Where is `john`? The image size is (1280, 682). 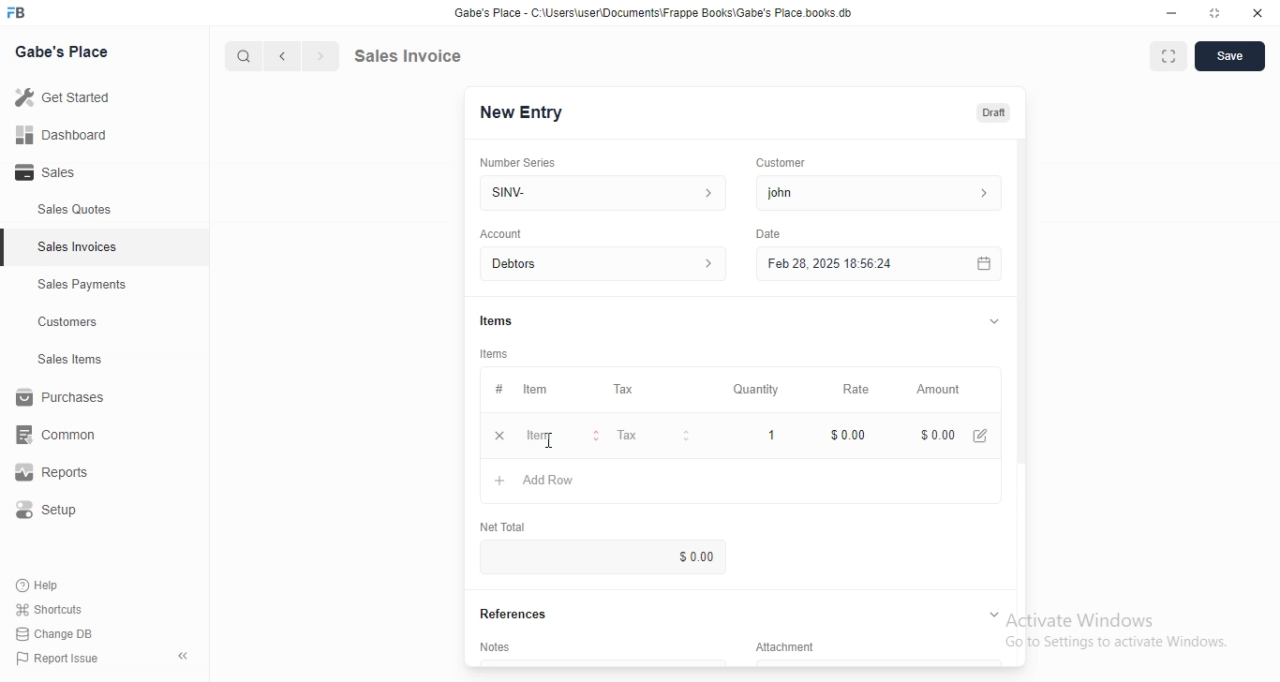 john is located at coordinates (876, 193).